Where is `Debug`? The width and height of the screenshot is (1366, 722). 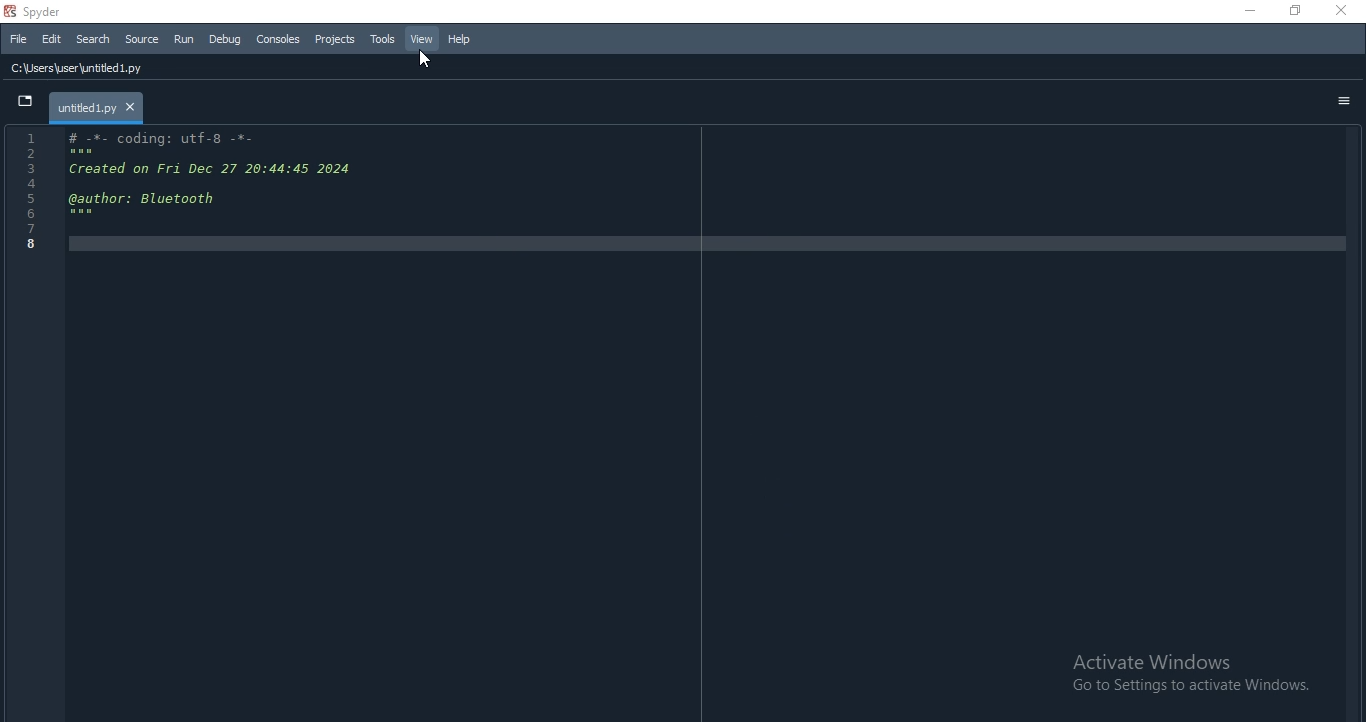
Debug is located at coordinates (226, 40).